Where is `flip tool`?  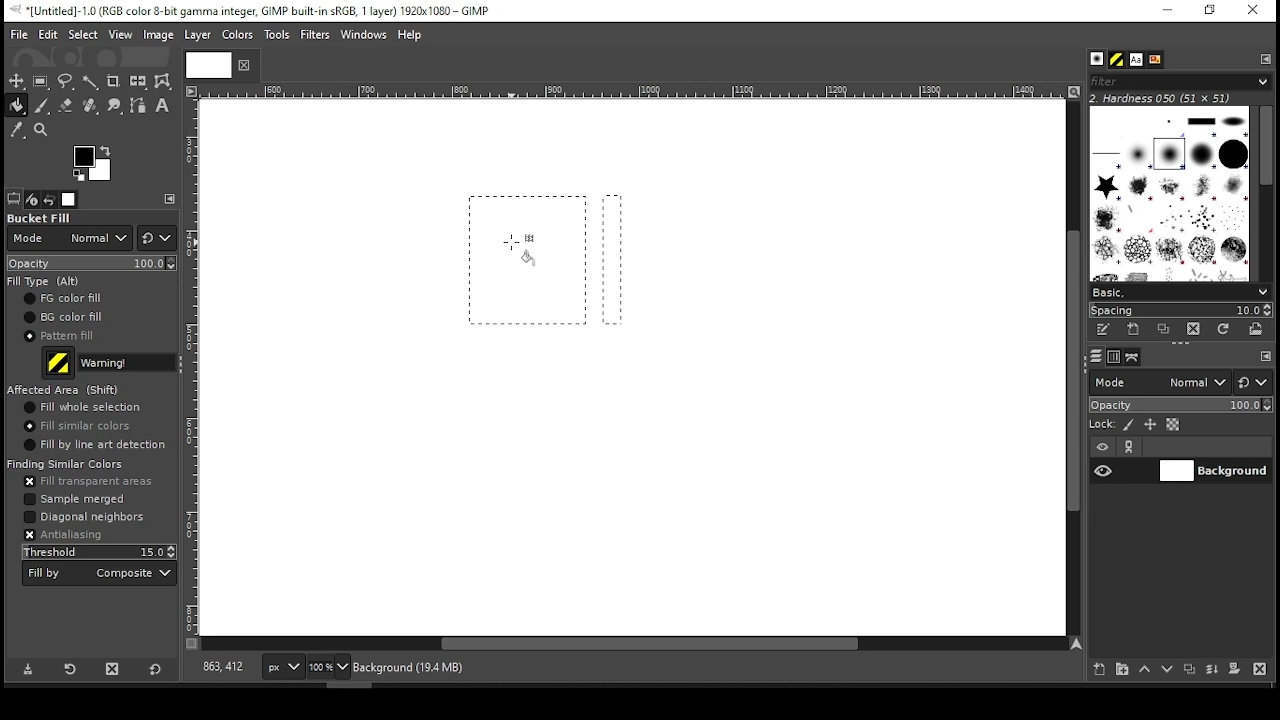 flip tool is located at coordinates (138, 80).